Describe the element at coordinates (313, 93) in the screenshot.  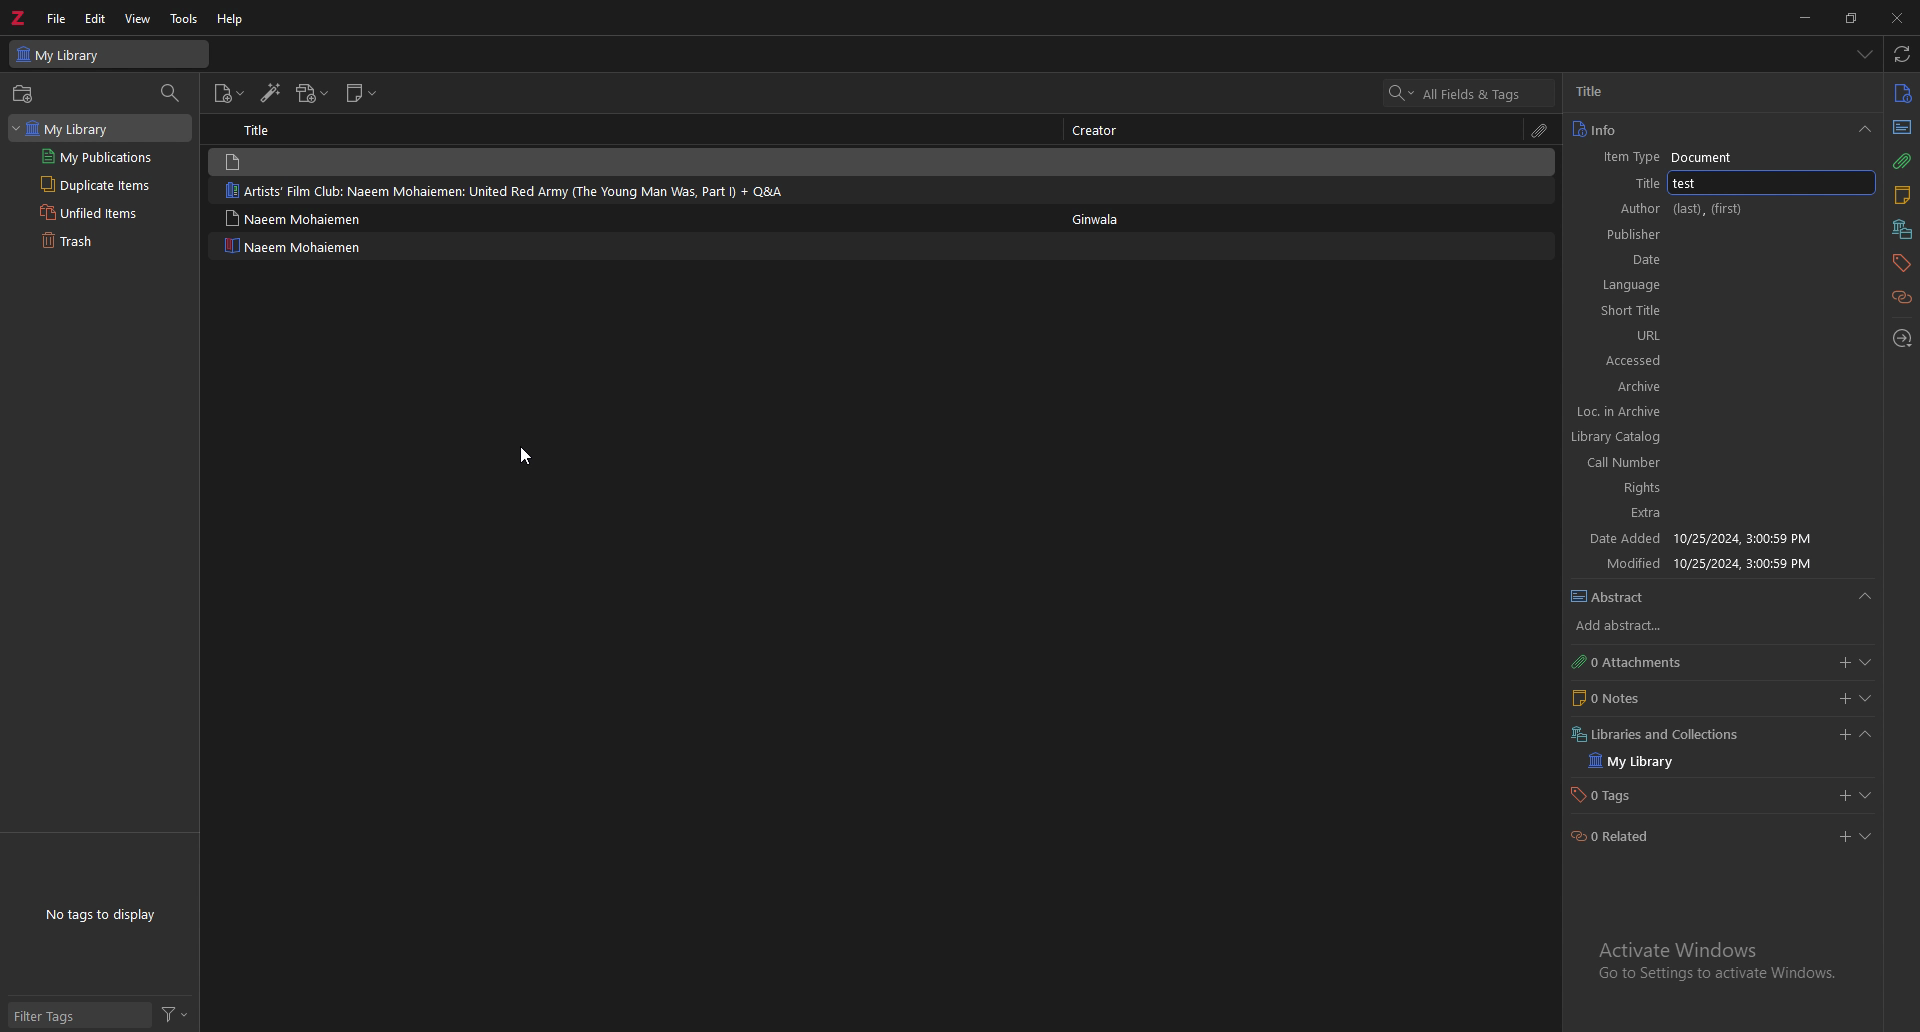
I see `add attachment` at that location.